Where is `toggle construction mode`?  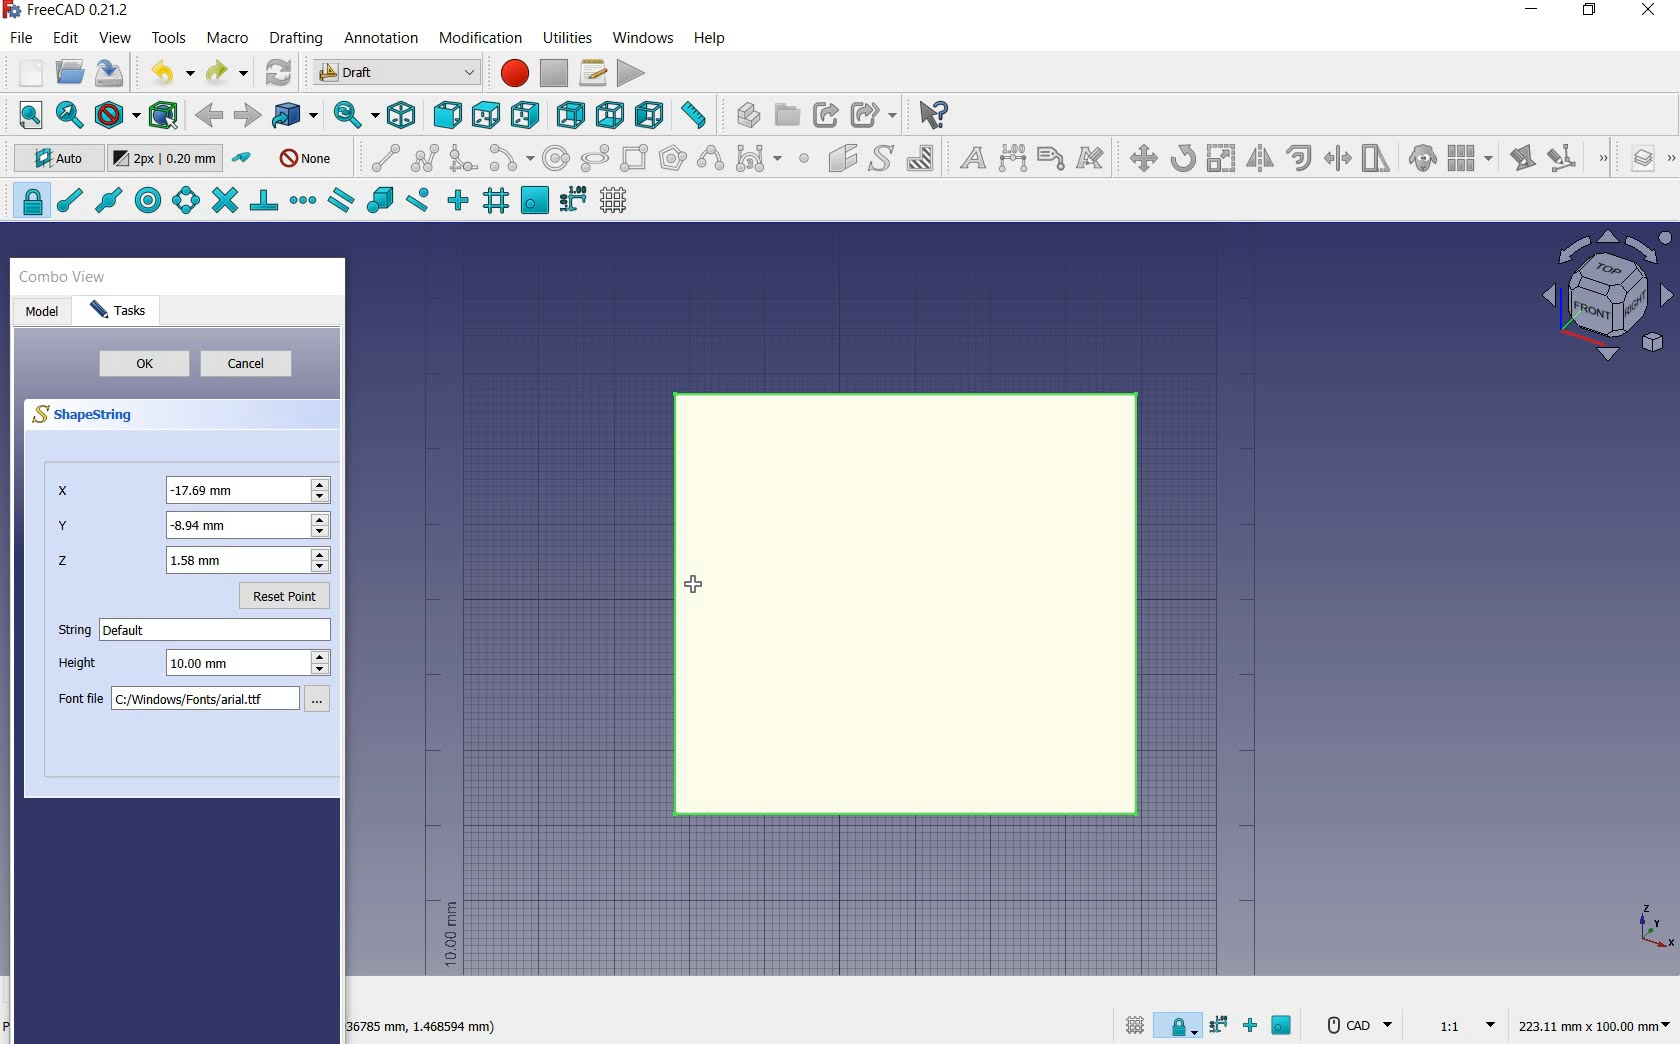 toggle construction mode is located at coordinates (244, 159).